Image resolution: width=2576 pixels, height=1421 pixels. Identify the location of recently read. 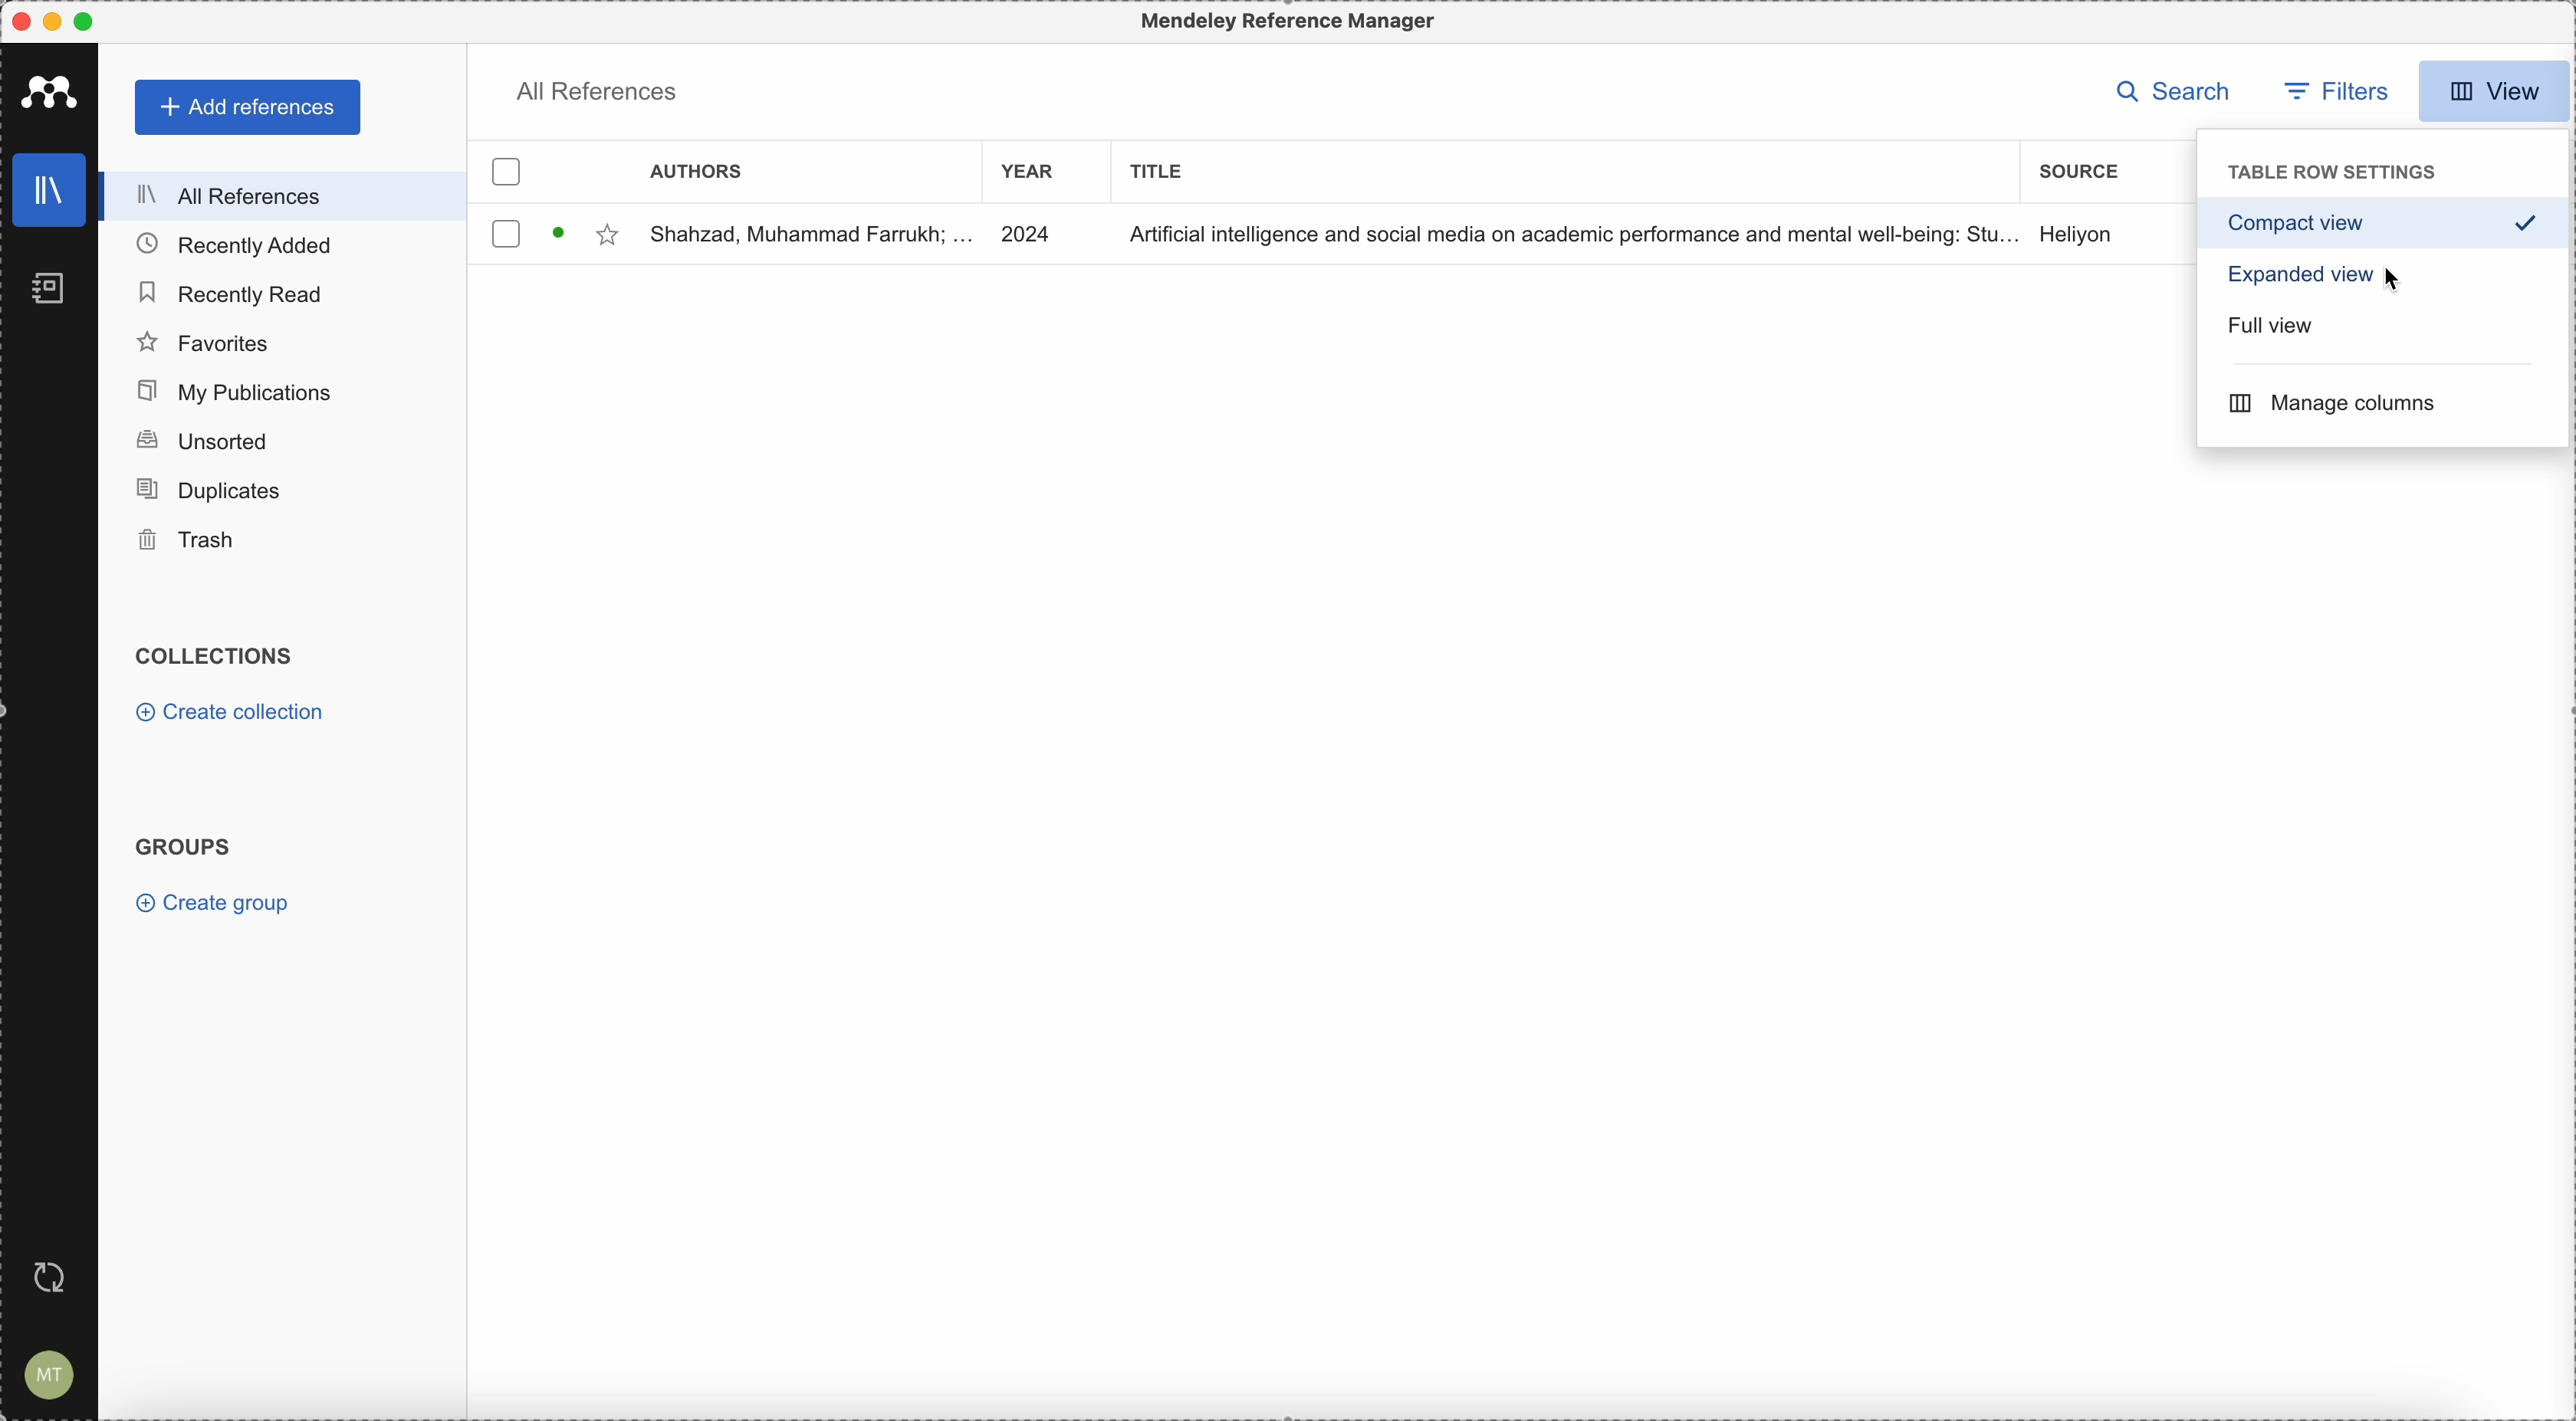
(232, 293).